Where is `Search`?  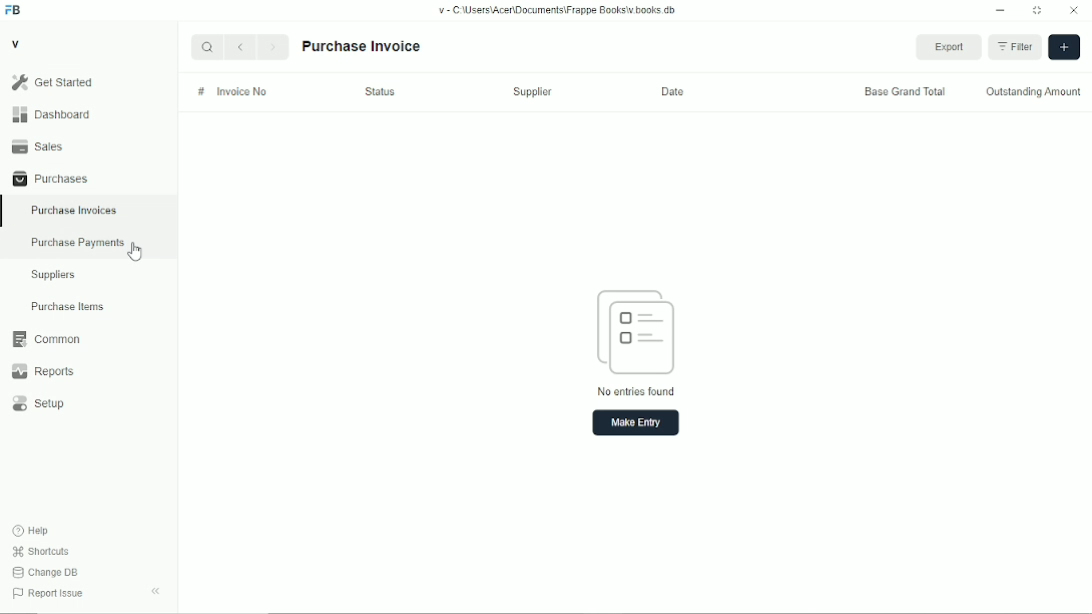 Search is located at coordinates (207, 47).